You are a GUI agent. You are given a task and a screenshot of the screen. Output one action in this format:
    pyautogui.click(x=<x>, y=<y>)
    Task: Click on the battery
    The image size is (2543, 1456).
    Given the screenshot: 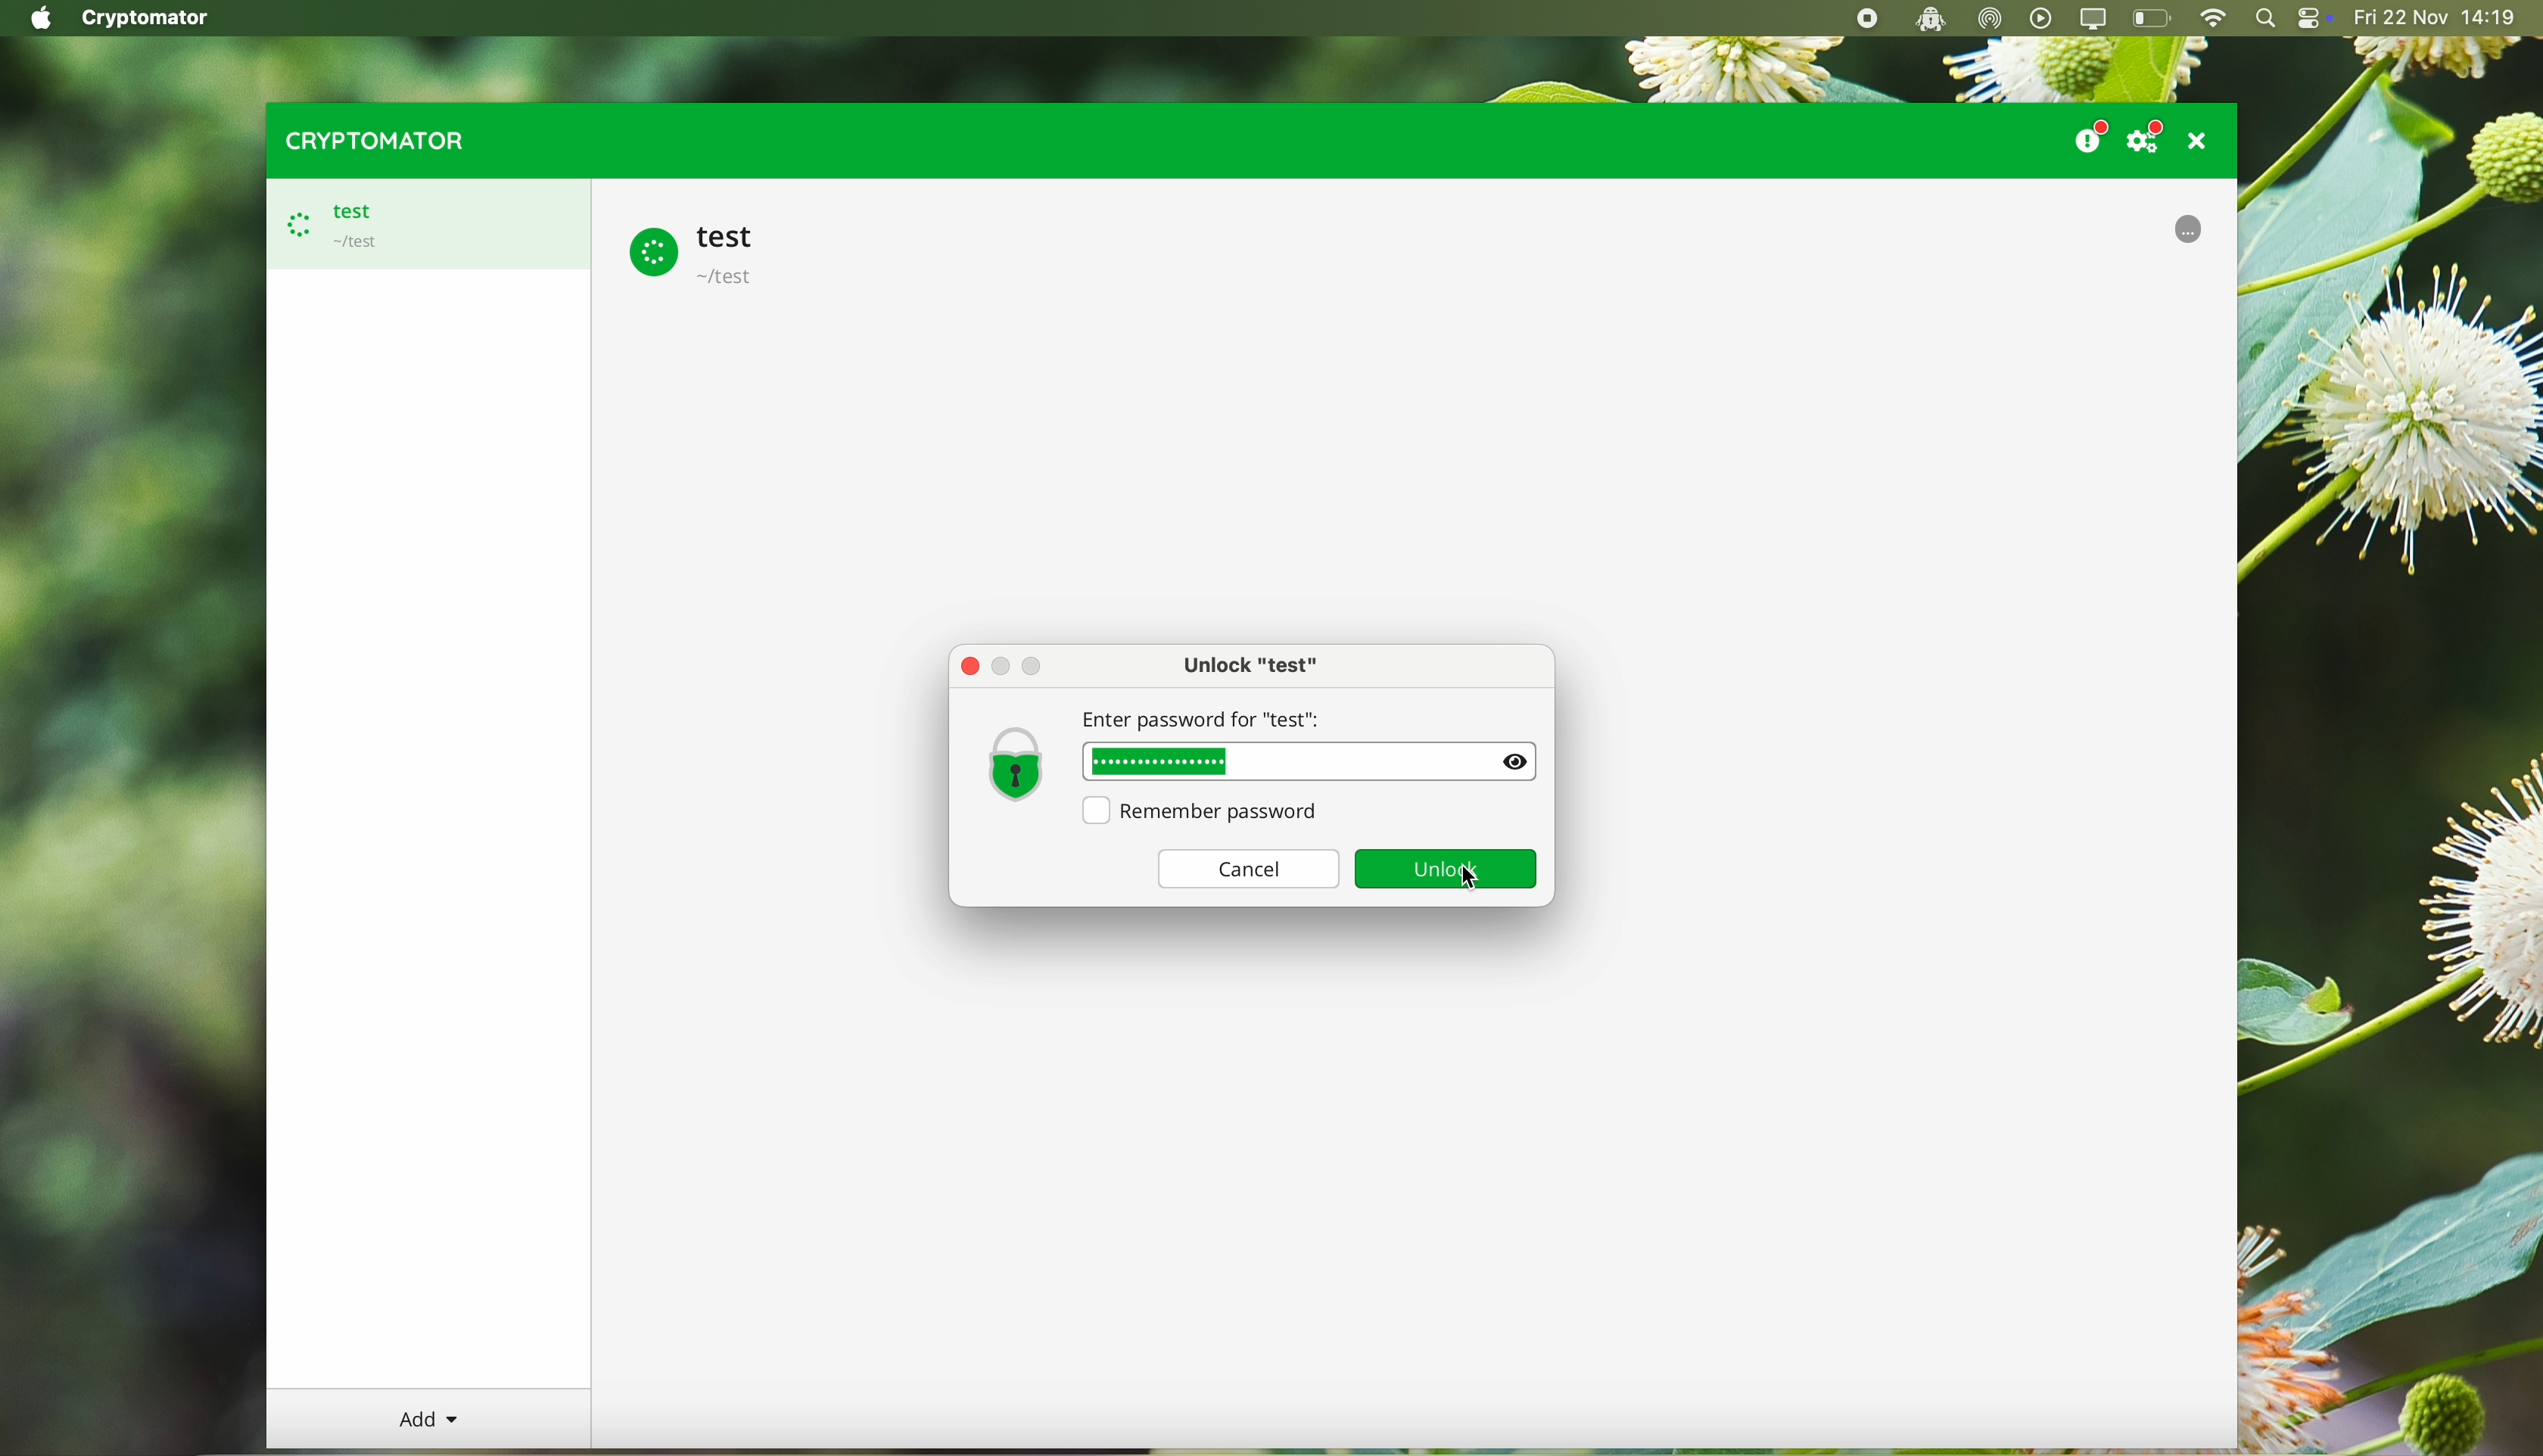 What is the action you would take?
    pyautogui.click(x=2153, y=20)
    